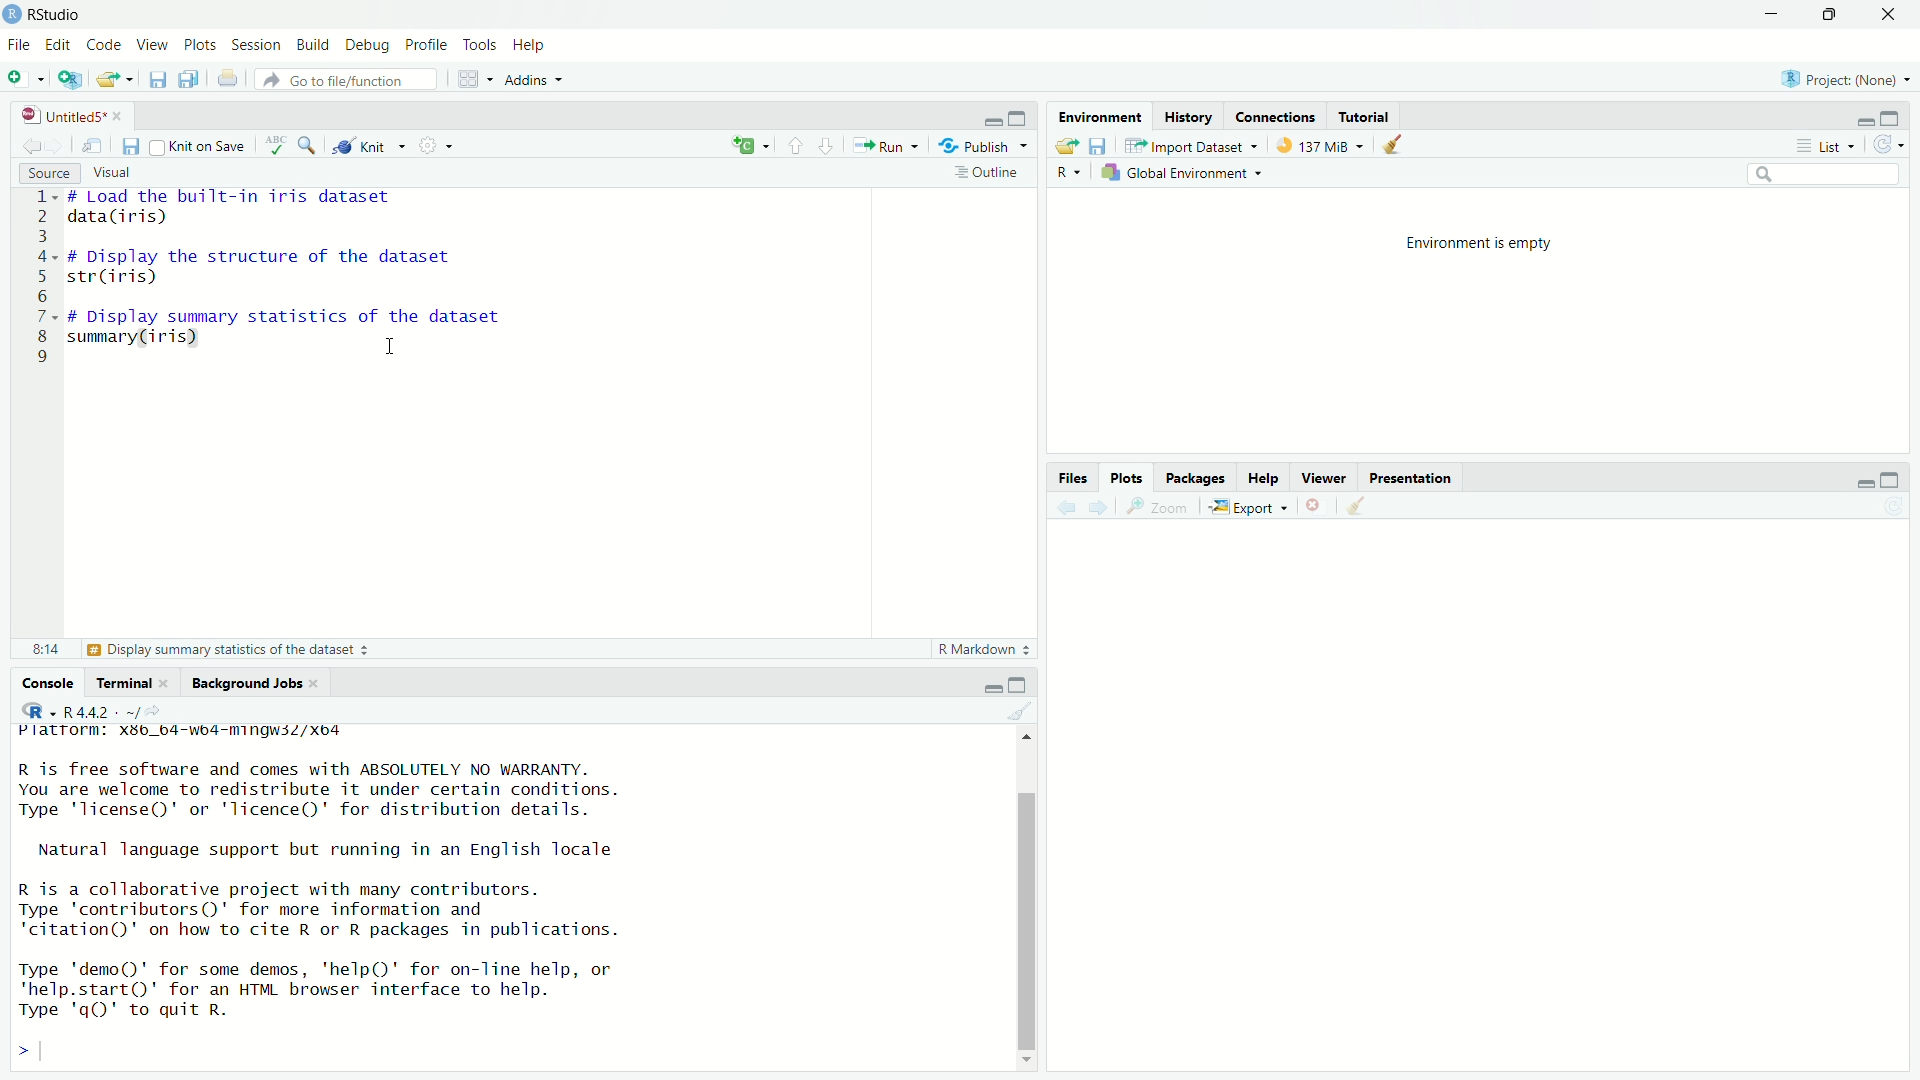 This screenshot has width=1920, height=1080. What do you see at coordinates (1069, 144) in the screenshot?
I see `Export log history` at bounding box center [1069, 144].